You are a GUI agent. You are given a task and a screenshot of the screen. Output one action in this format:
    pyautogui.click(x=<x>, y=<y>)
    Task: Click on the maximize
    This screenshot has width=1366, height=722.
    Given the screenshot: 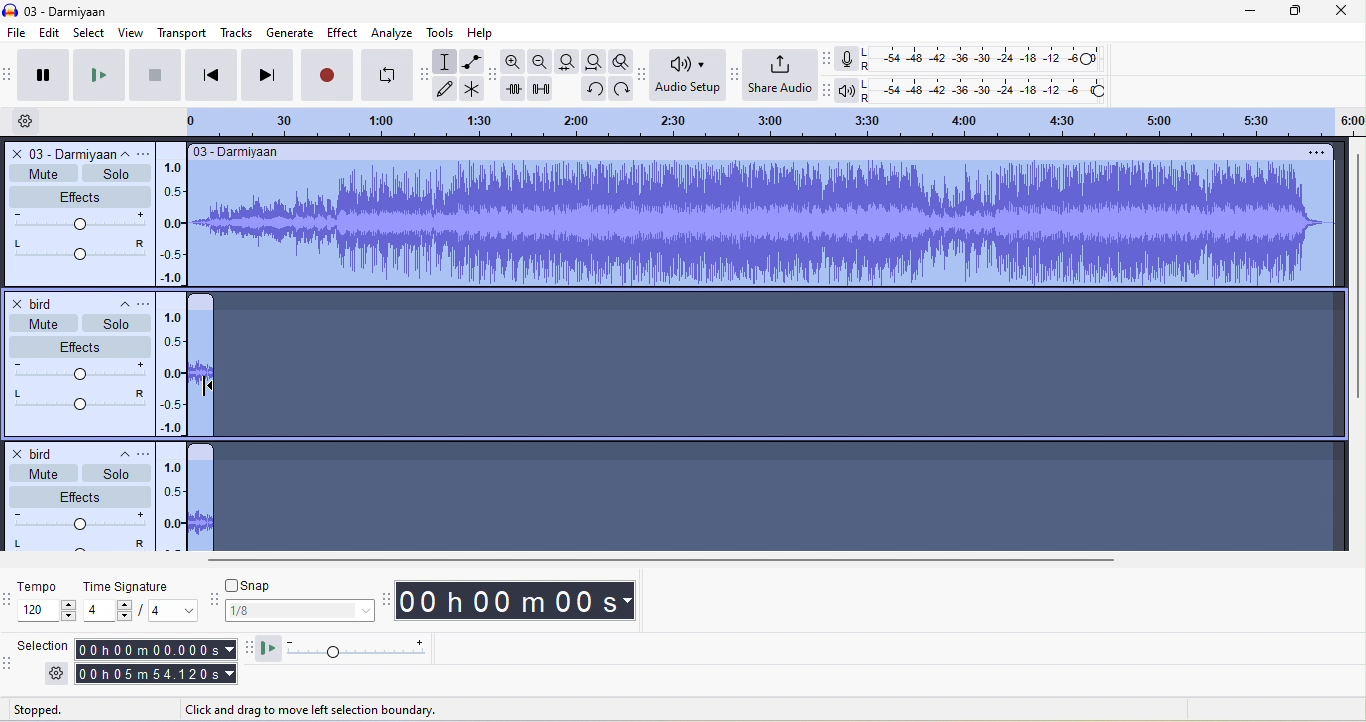 What is the action you would take?
    pyautogui.click(x=1292, y=11)
    